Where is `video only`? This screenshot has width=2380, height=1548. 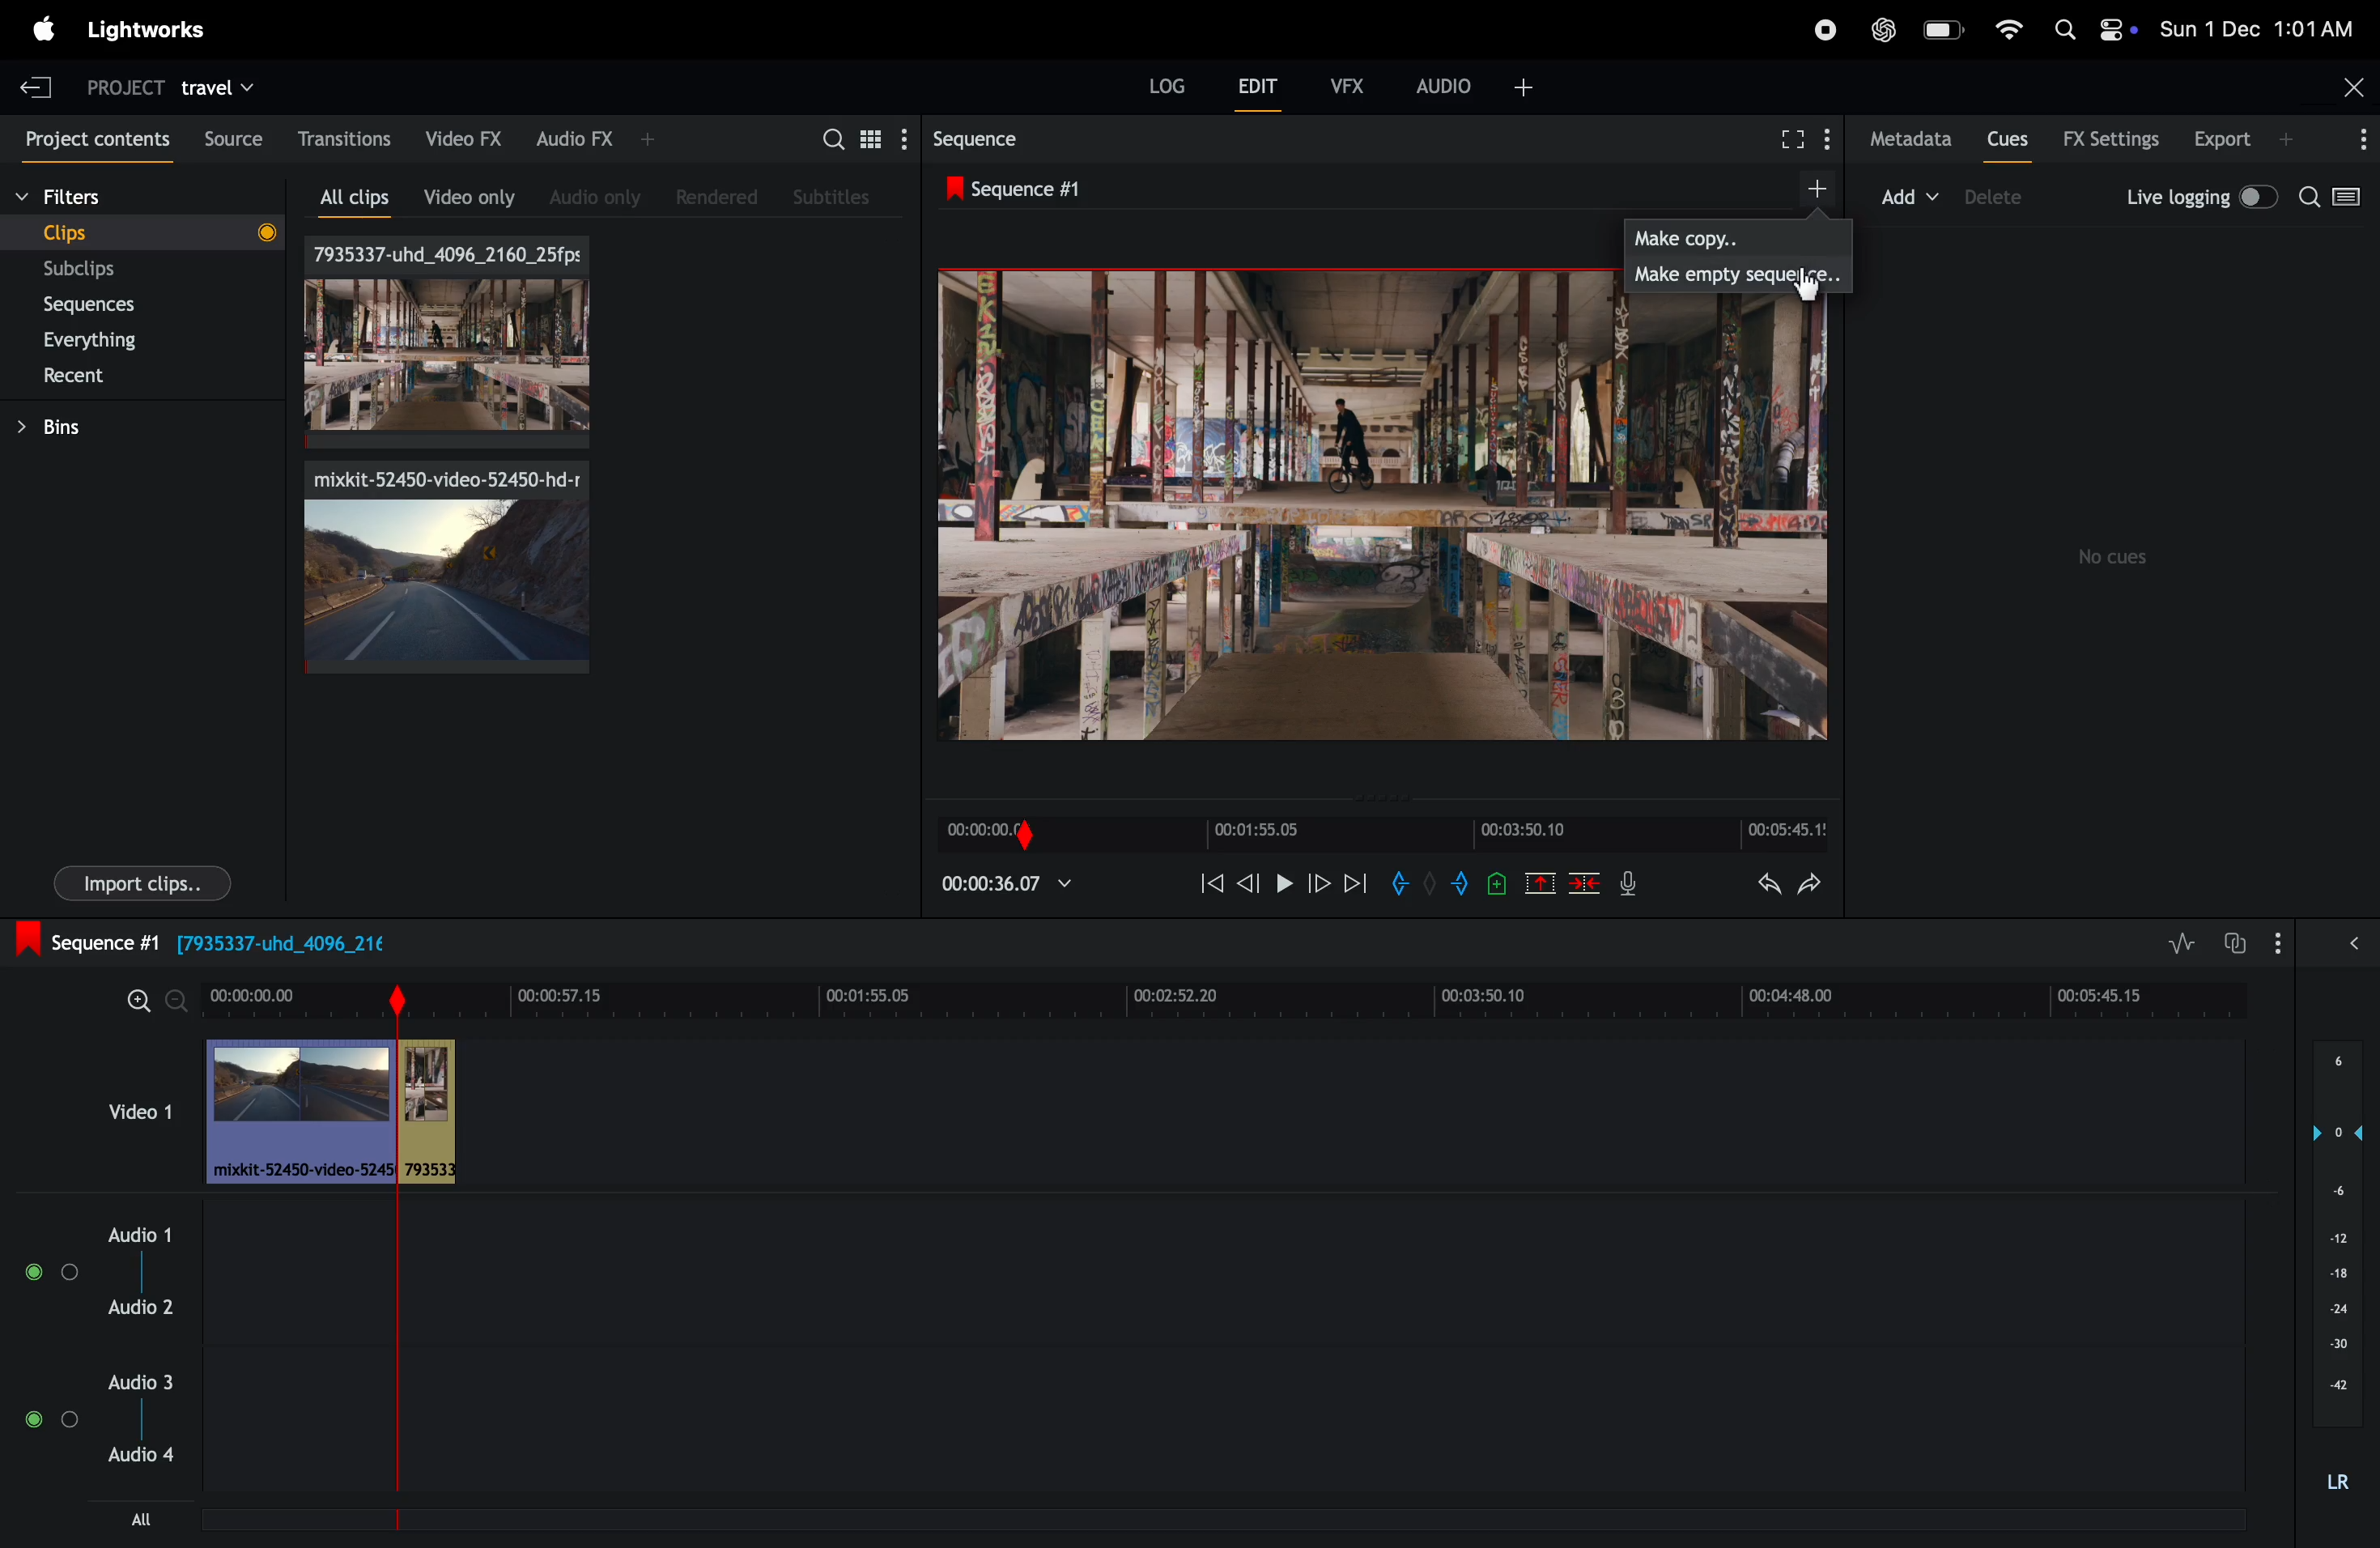 video only is located at coordinates (468, 195).